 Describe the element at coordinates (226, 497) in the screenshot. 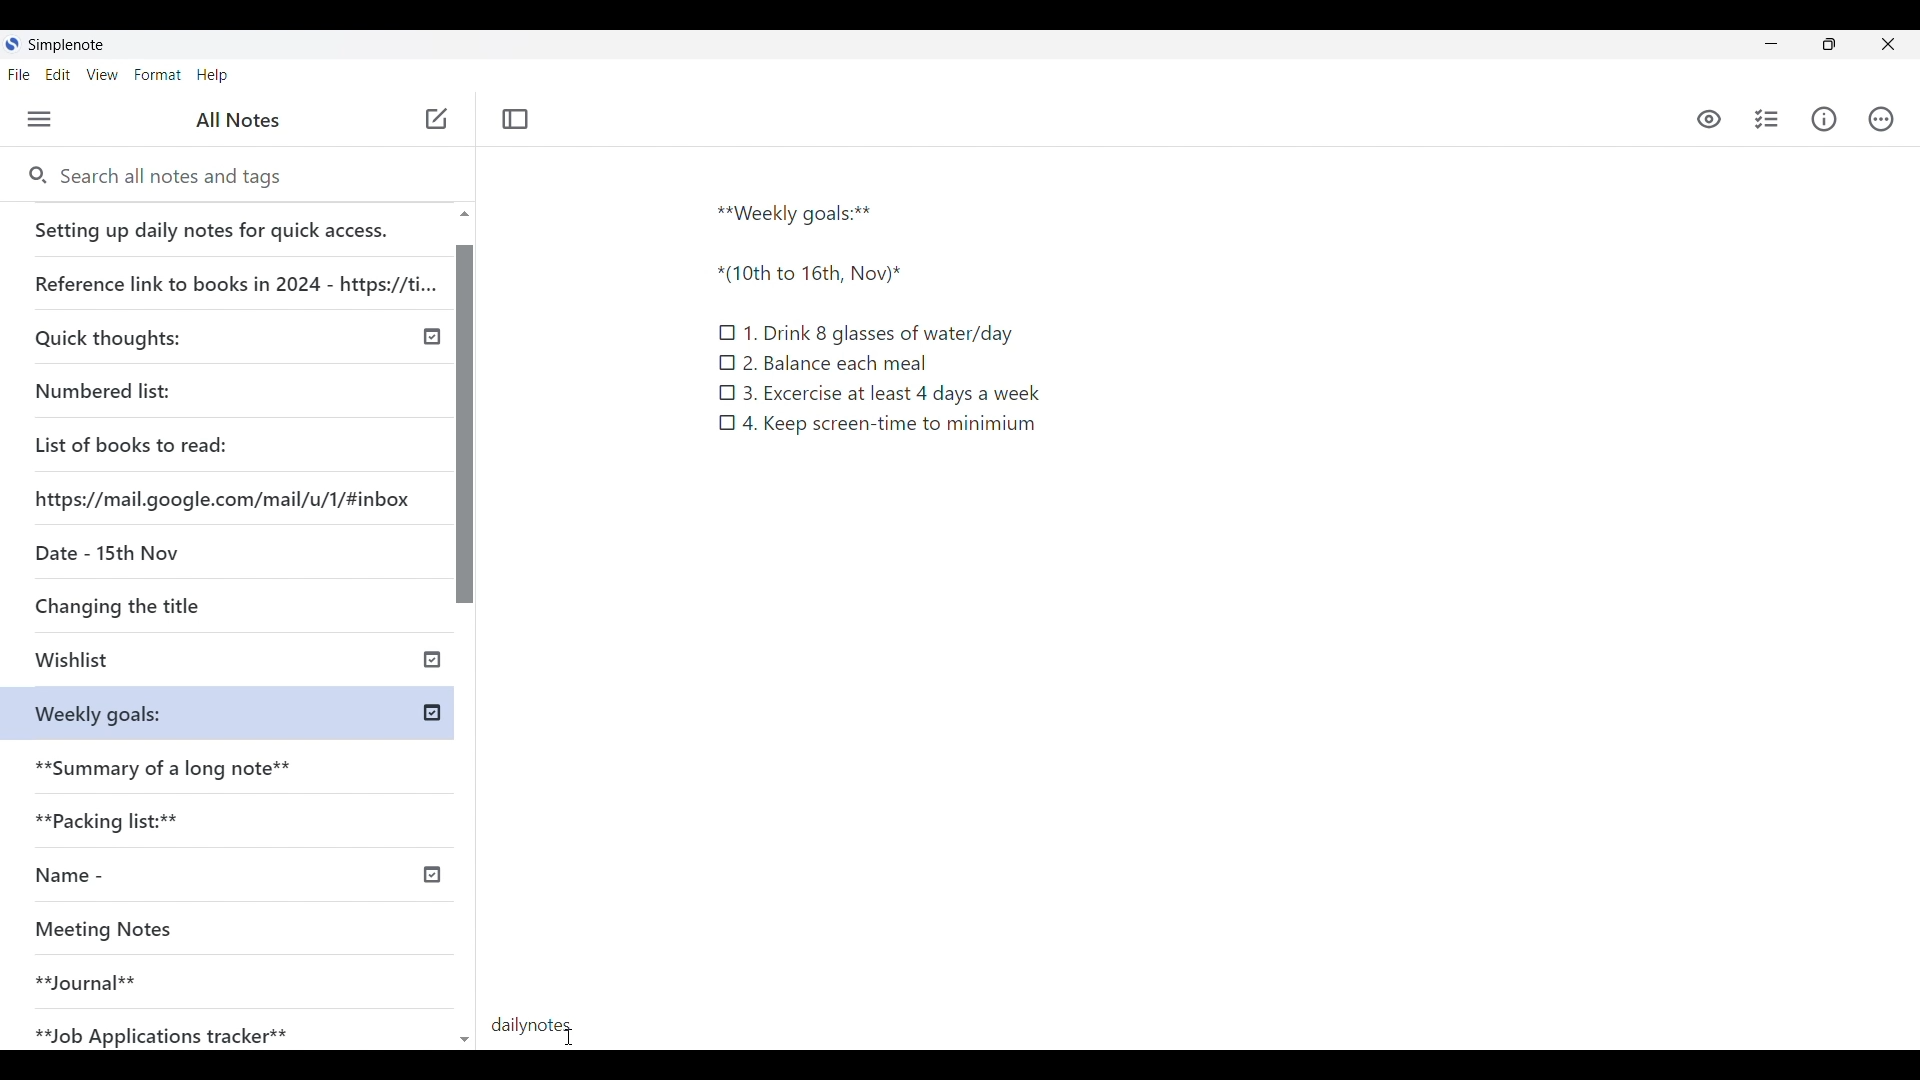

I see `Website` at that location.